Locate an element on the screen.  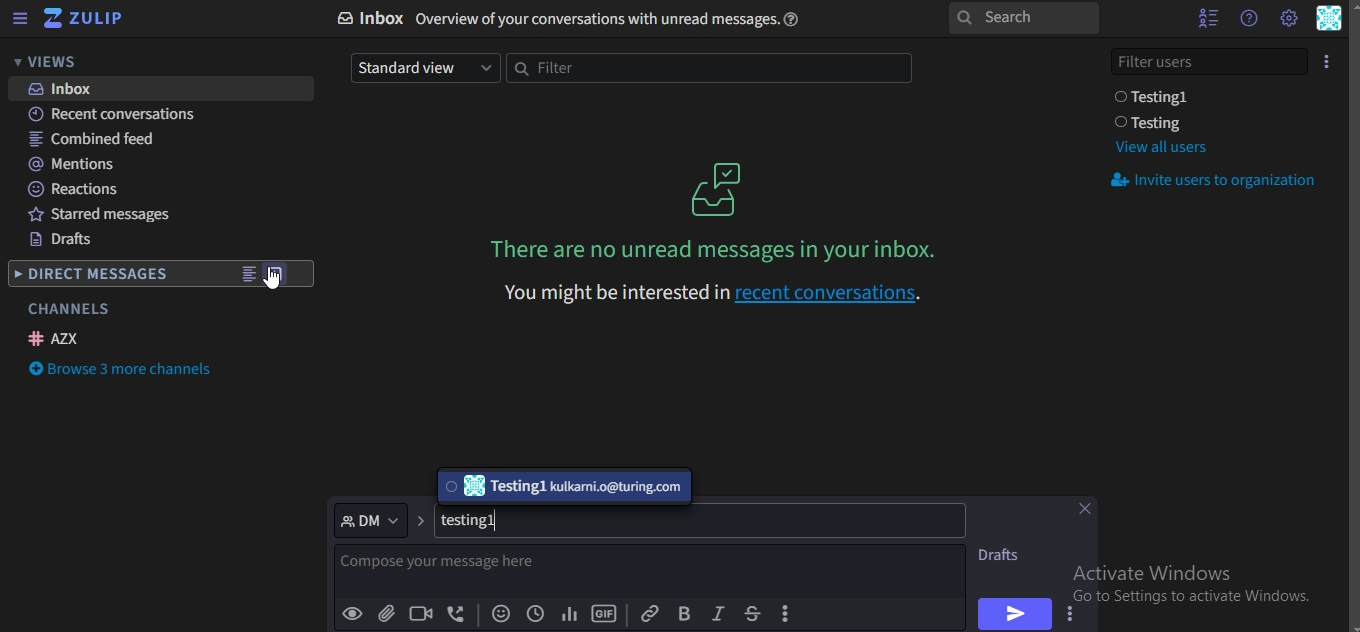
direct messages is located at coordinates (94, 276).